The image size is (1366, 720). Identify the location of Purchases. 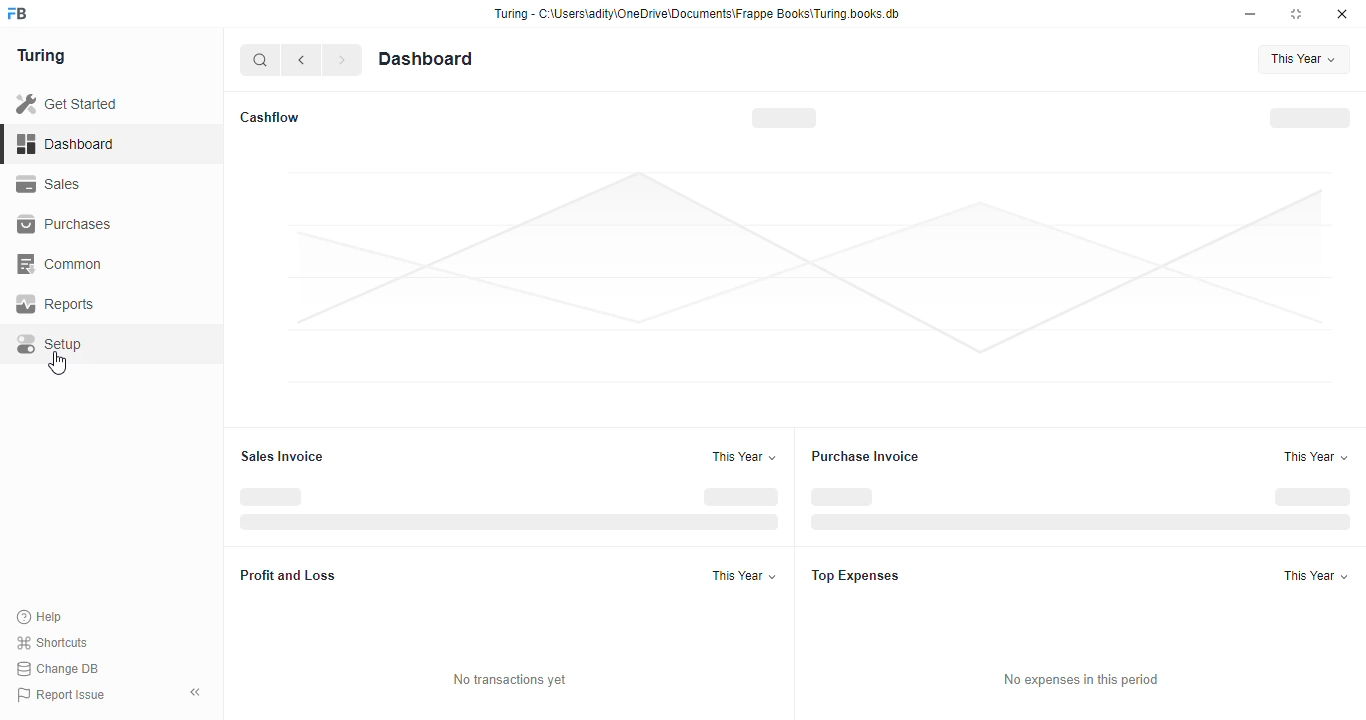
(99, 223).